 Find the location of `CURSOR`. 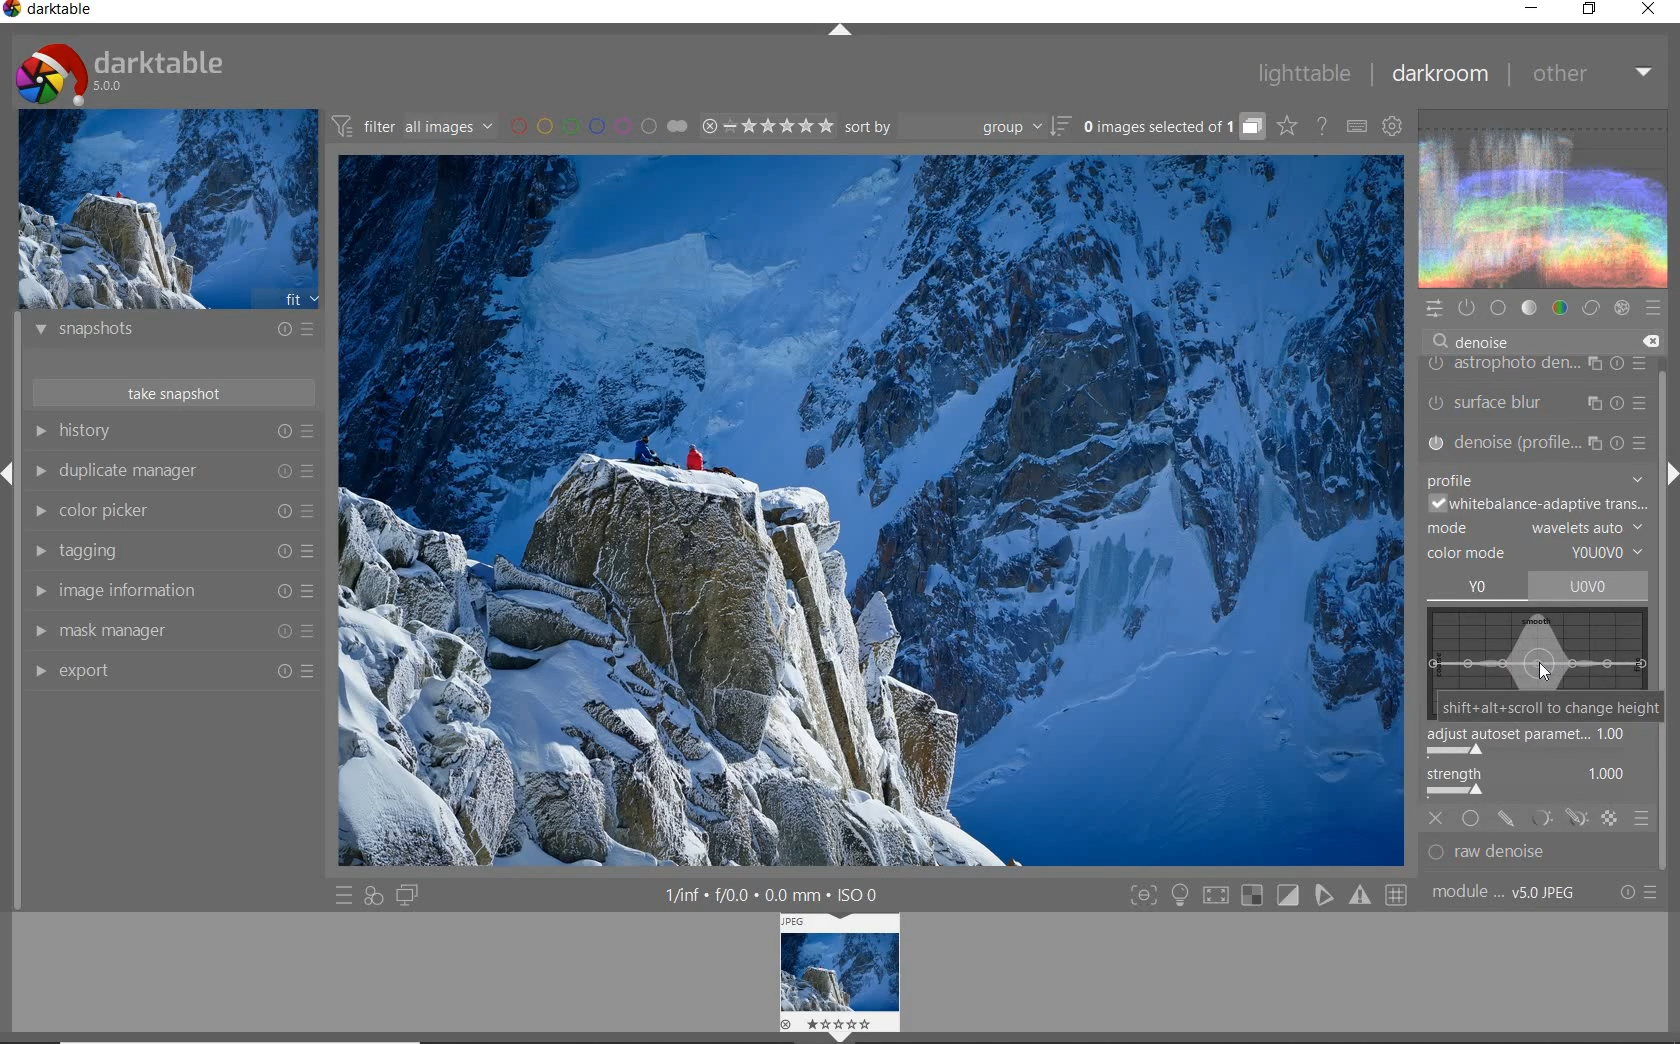

CURSOR is located at coordinates (1619, 592).